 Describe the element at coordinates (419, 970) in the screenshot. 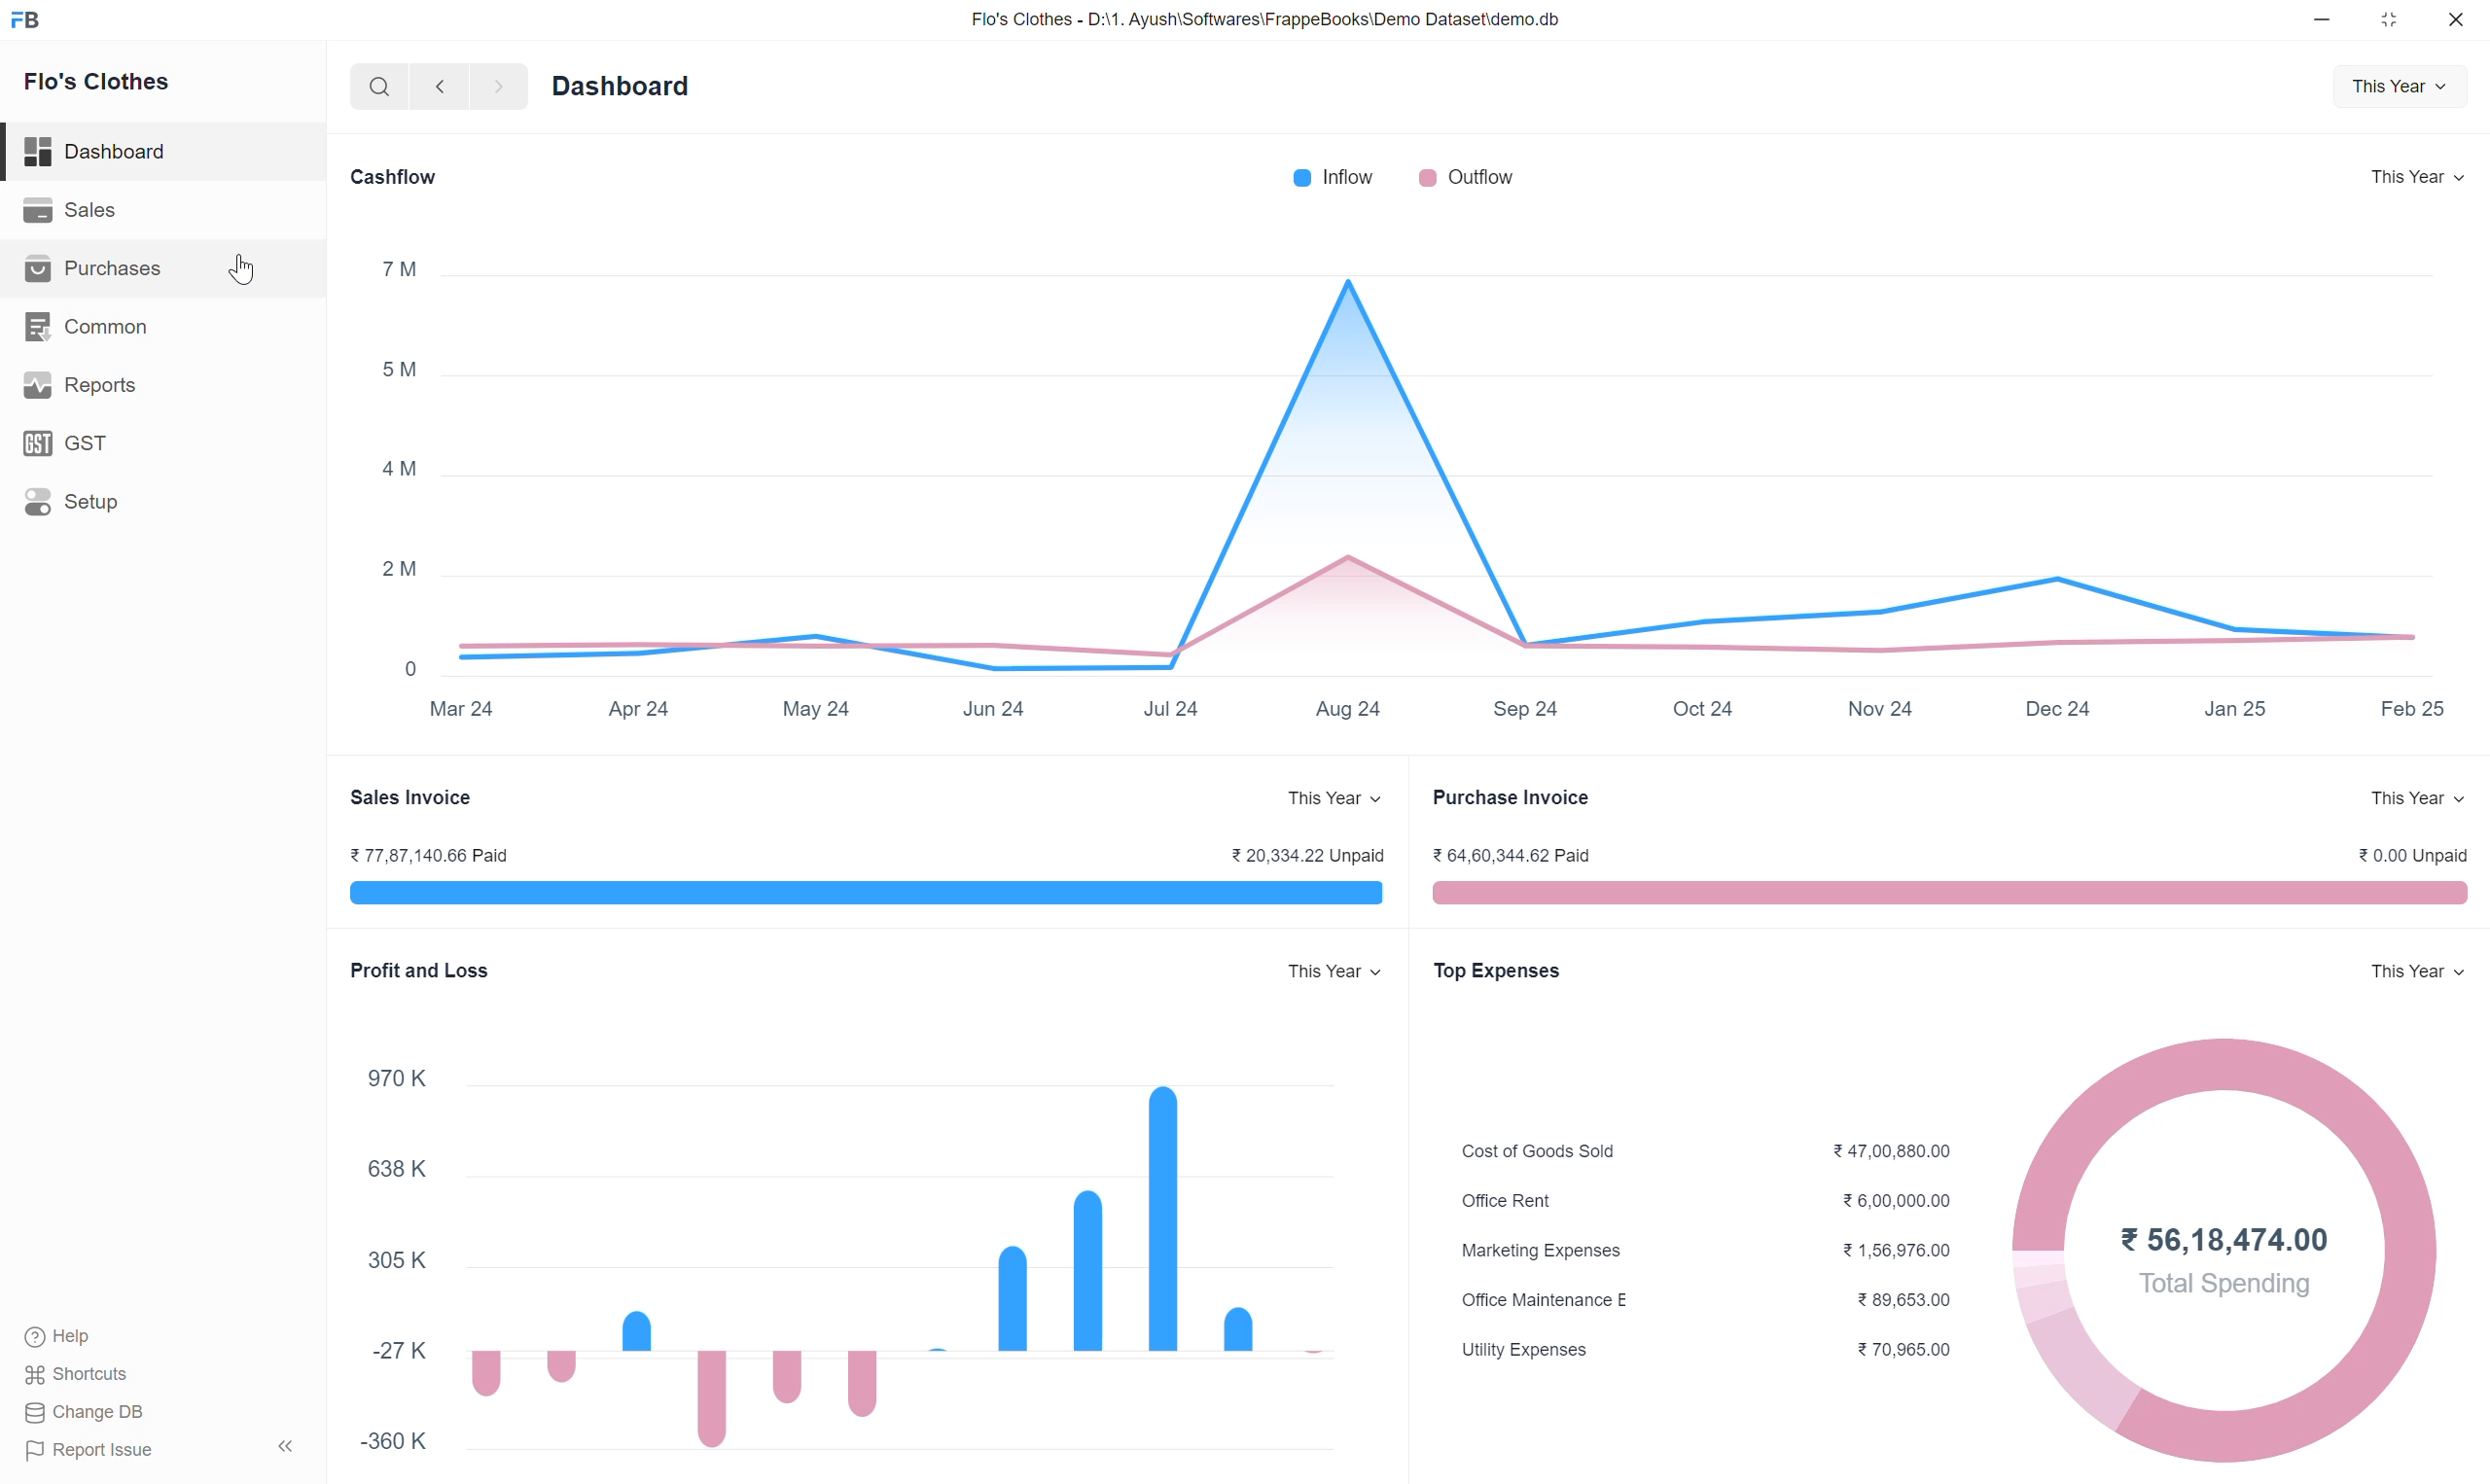

I see `Profit and Loss` at that location.